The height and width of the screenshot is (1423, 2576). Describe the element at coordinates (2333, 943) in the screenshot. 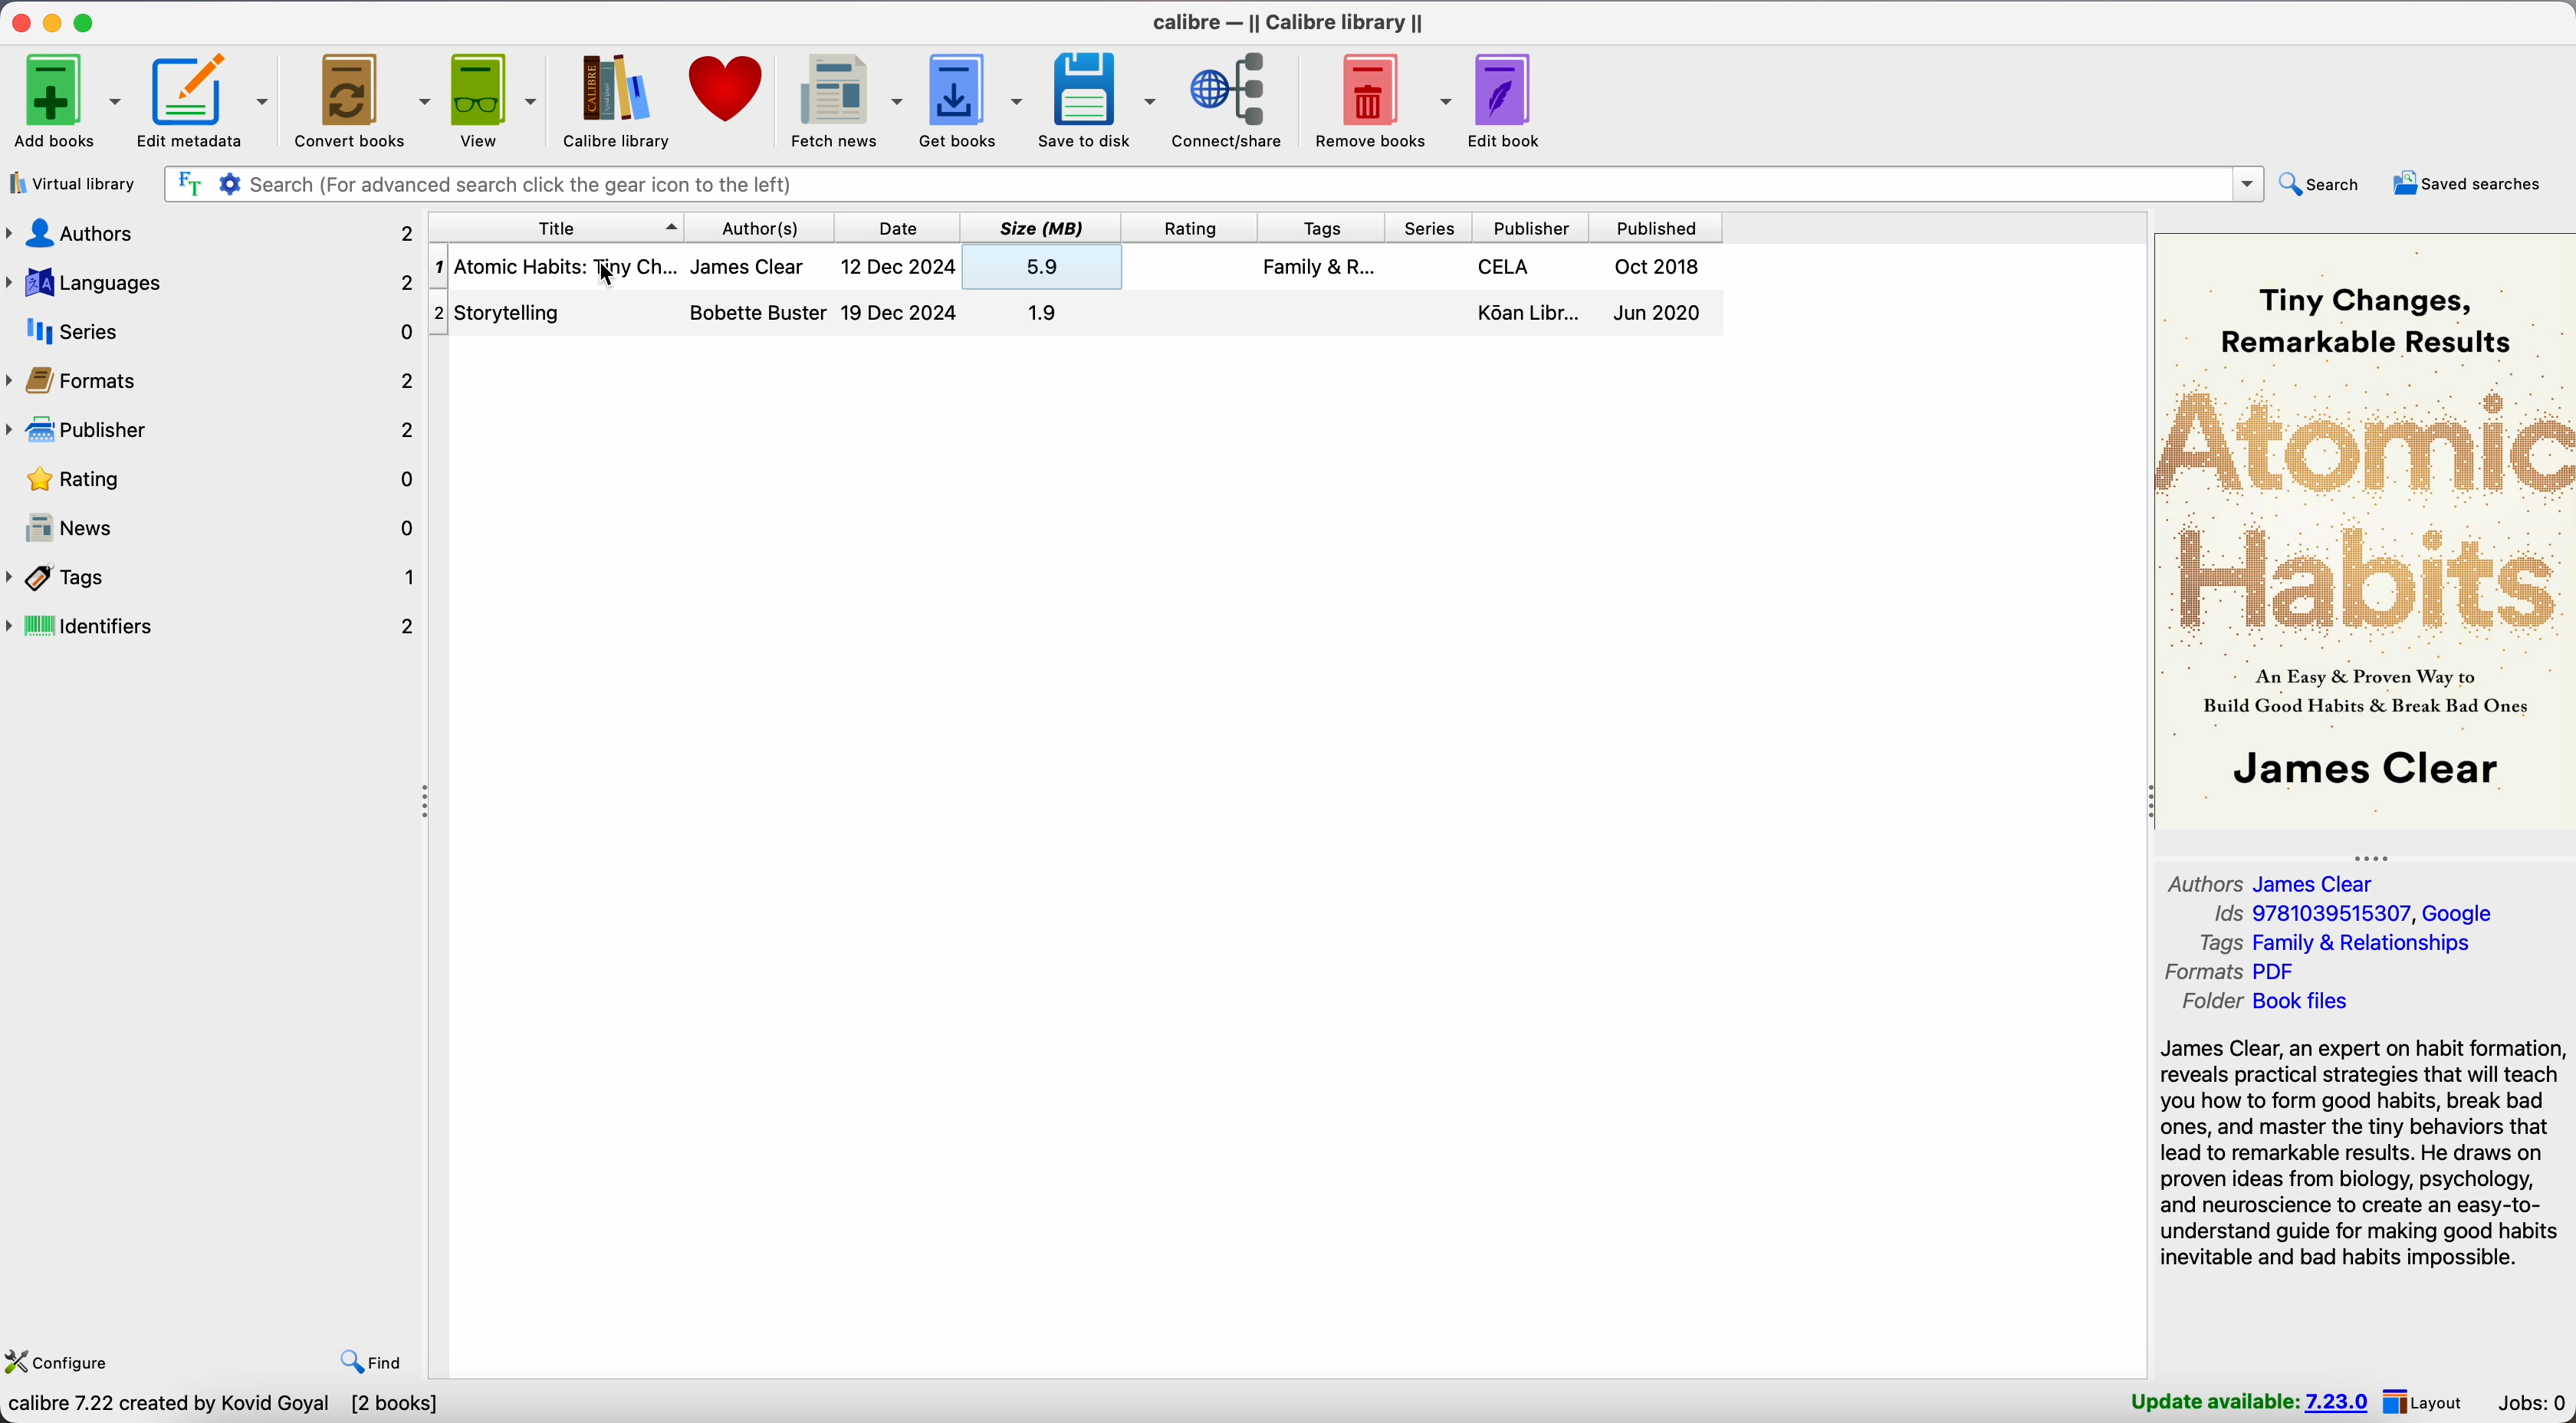

I see `tags Family & Relationships` at that location.